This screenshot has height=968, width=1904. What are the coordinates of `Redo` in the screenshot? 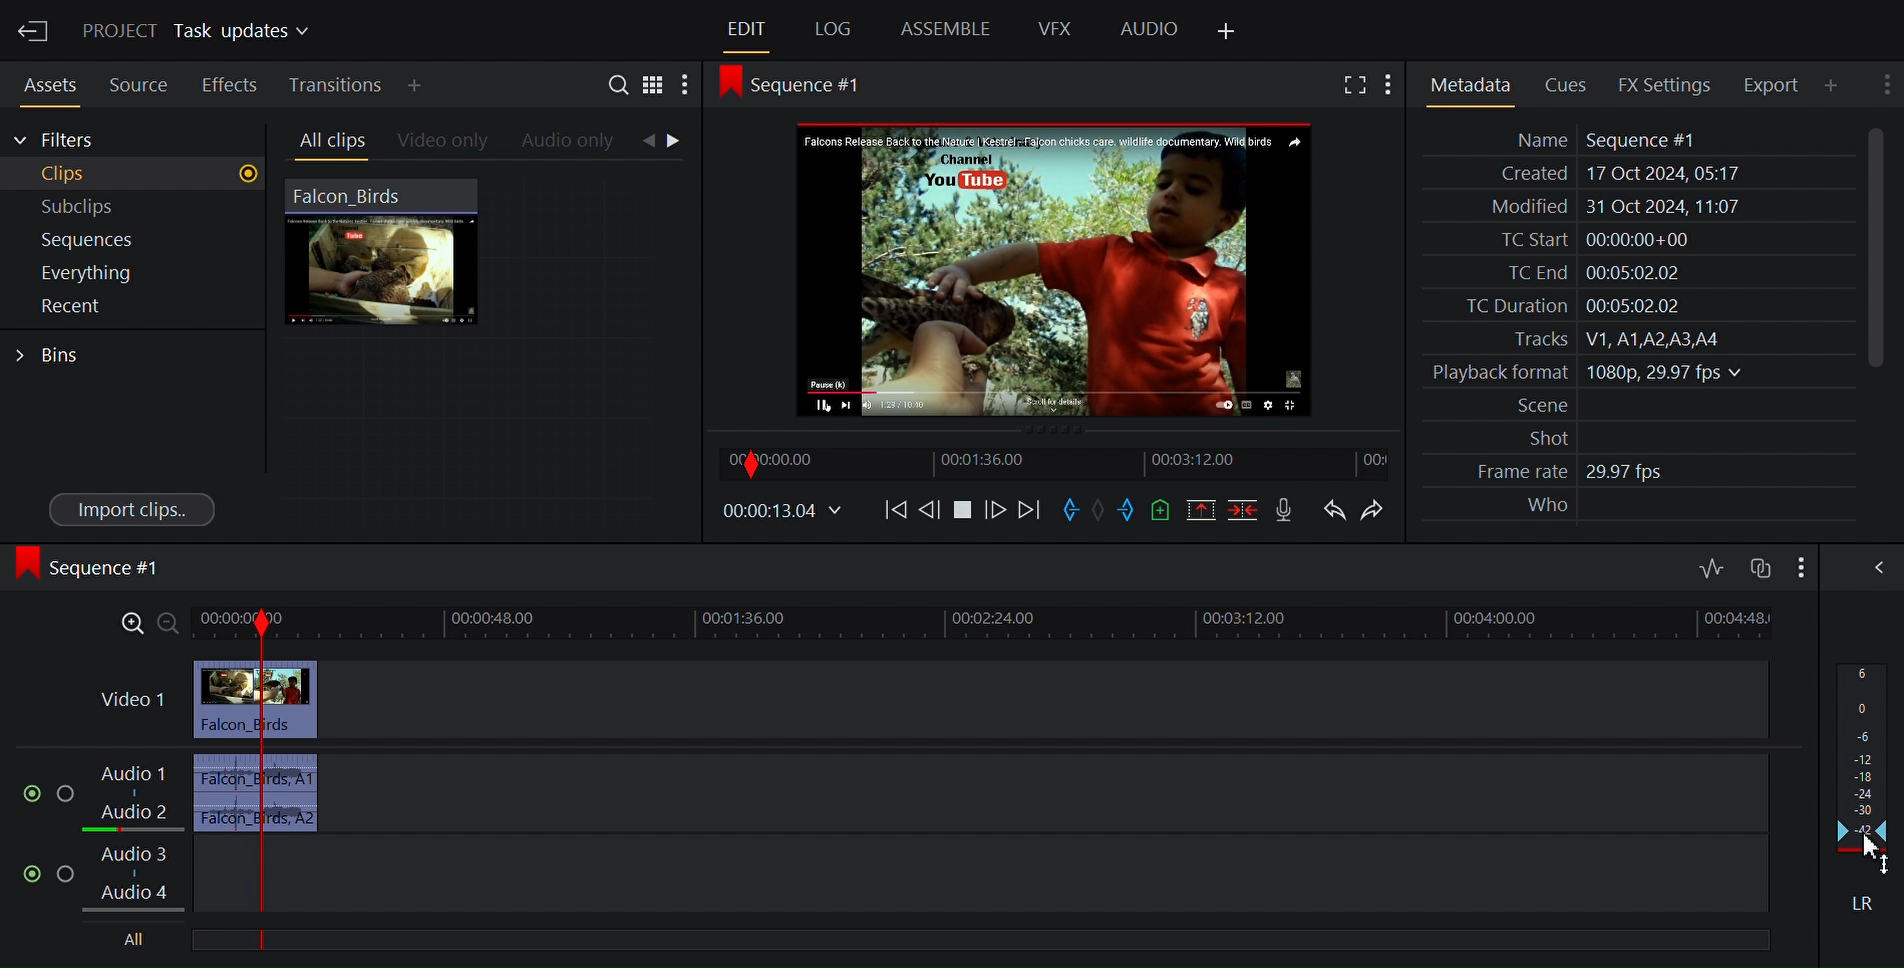 It's located at (1373, 508).